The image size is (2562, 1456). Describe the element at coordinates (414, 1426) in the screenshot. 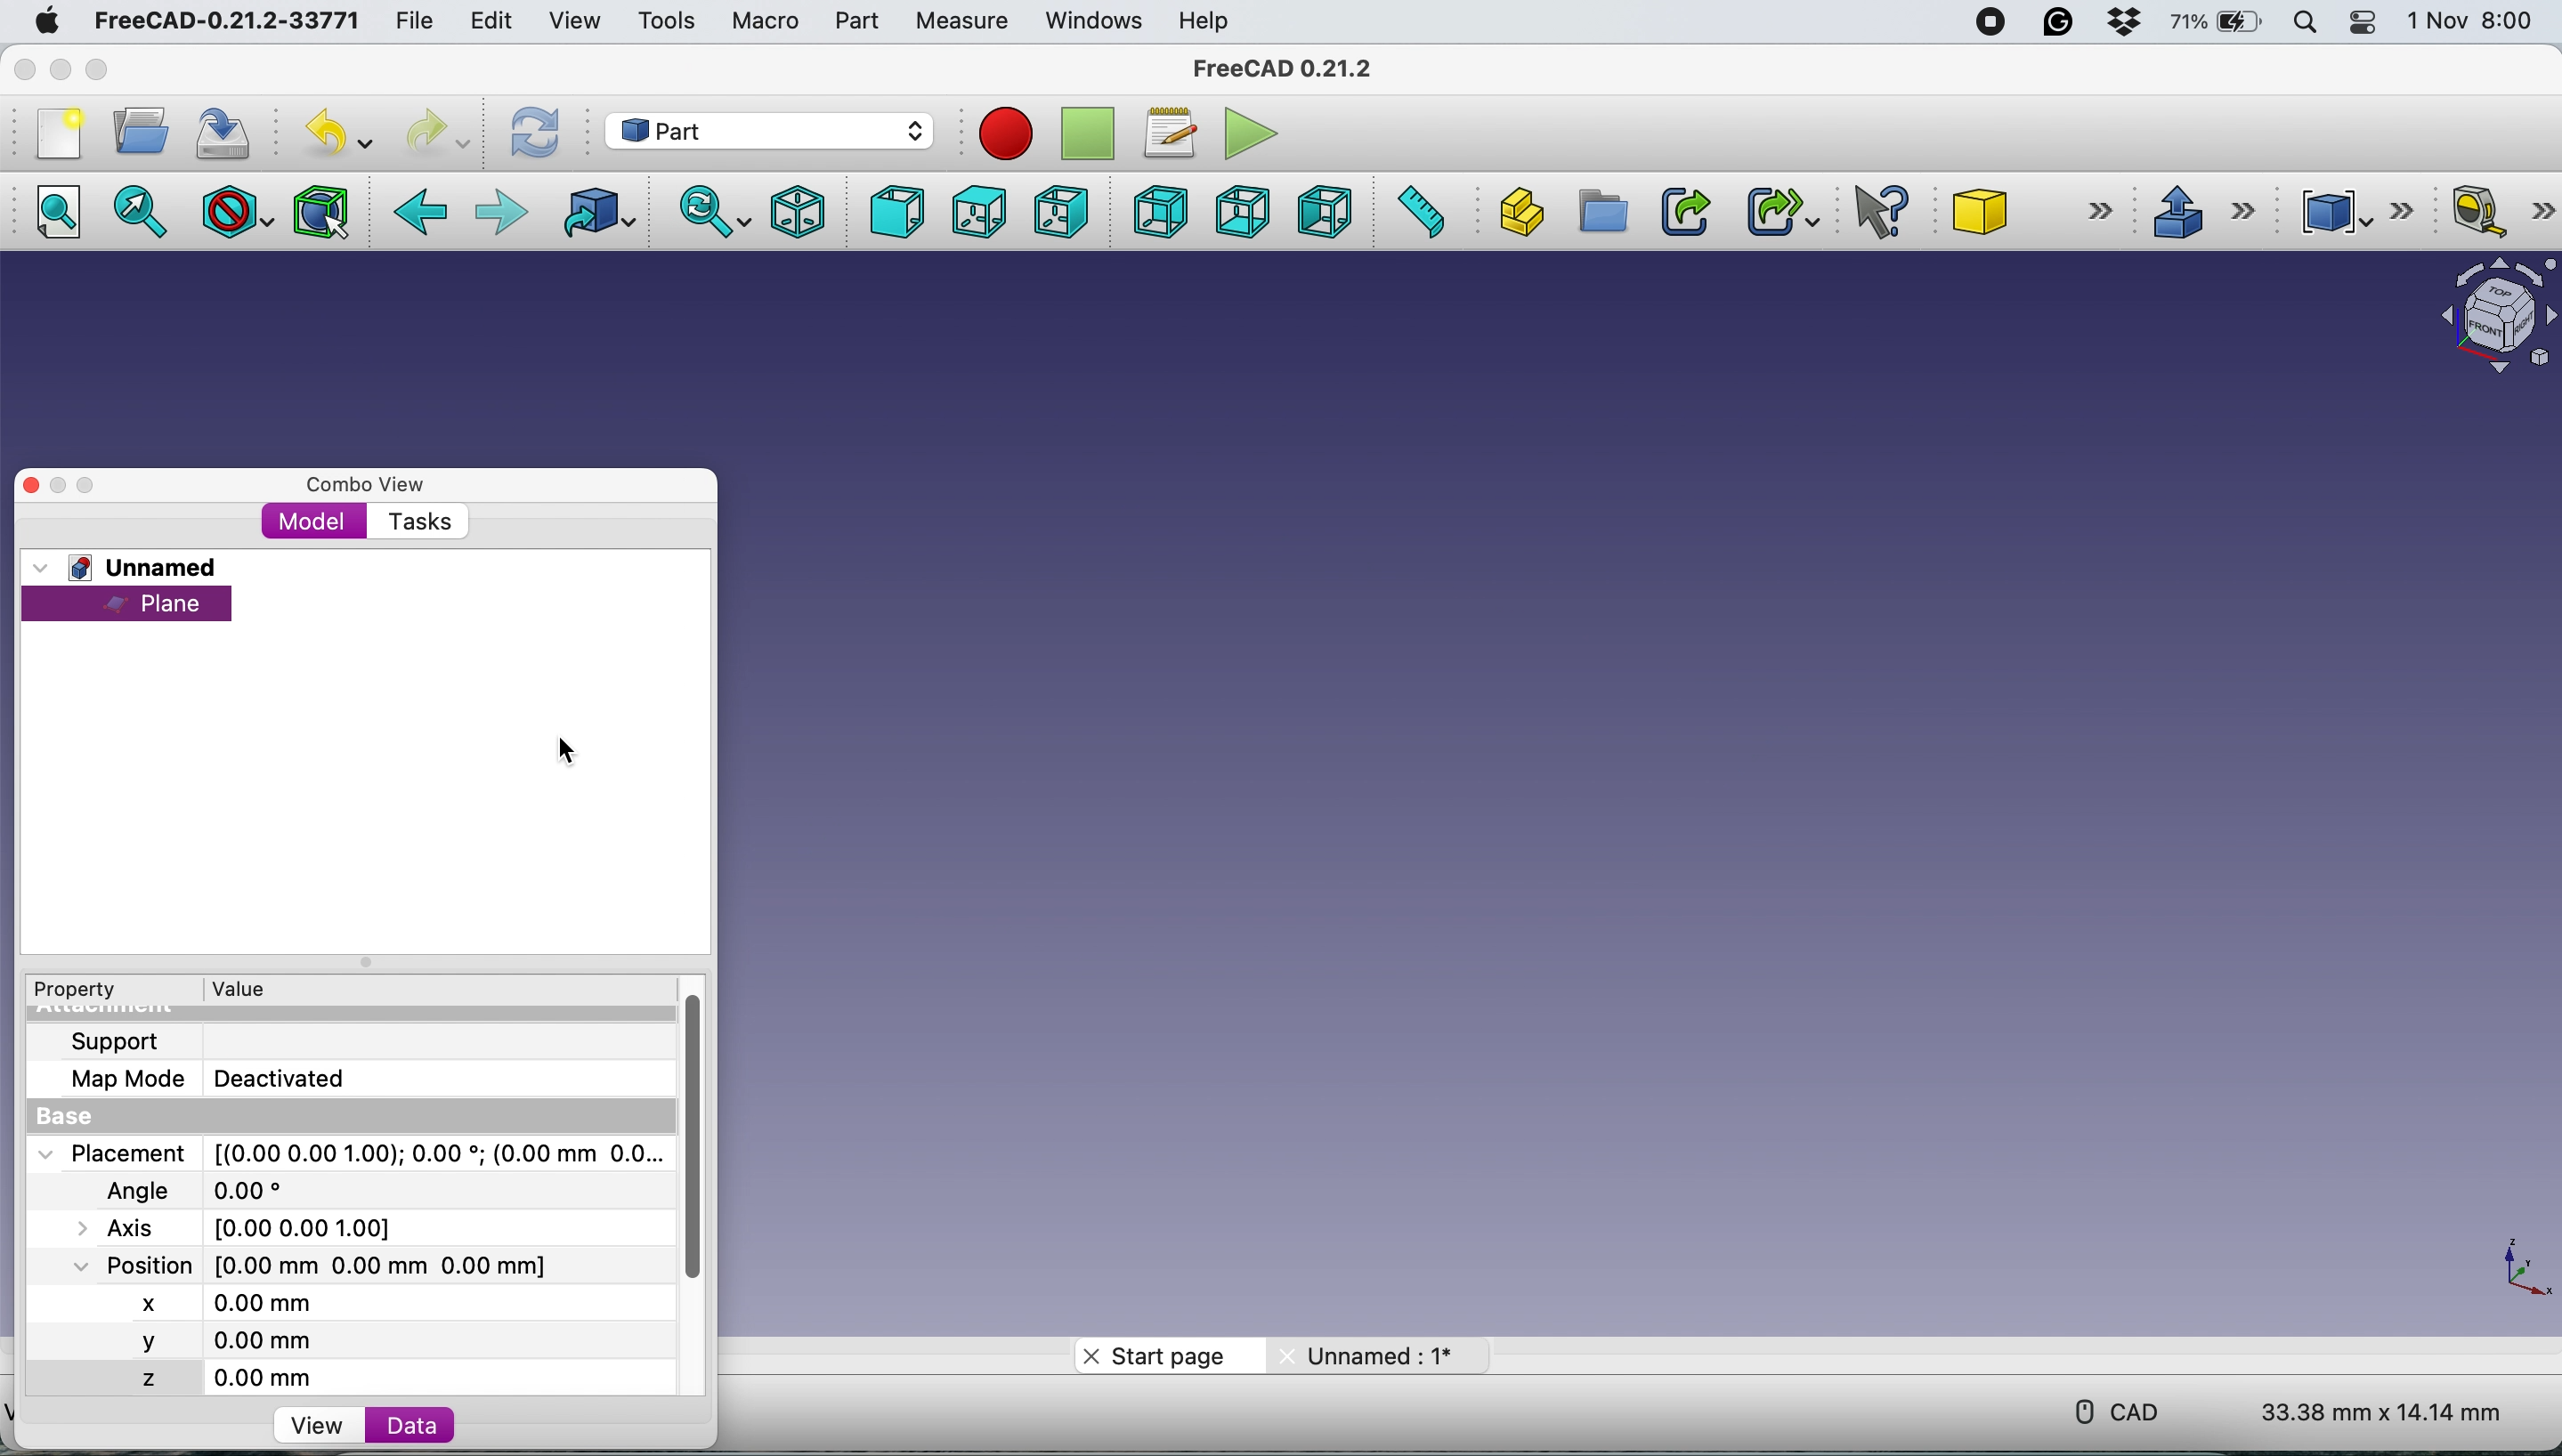

I see `data` at that location.